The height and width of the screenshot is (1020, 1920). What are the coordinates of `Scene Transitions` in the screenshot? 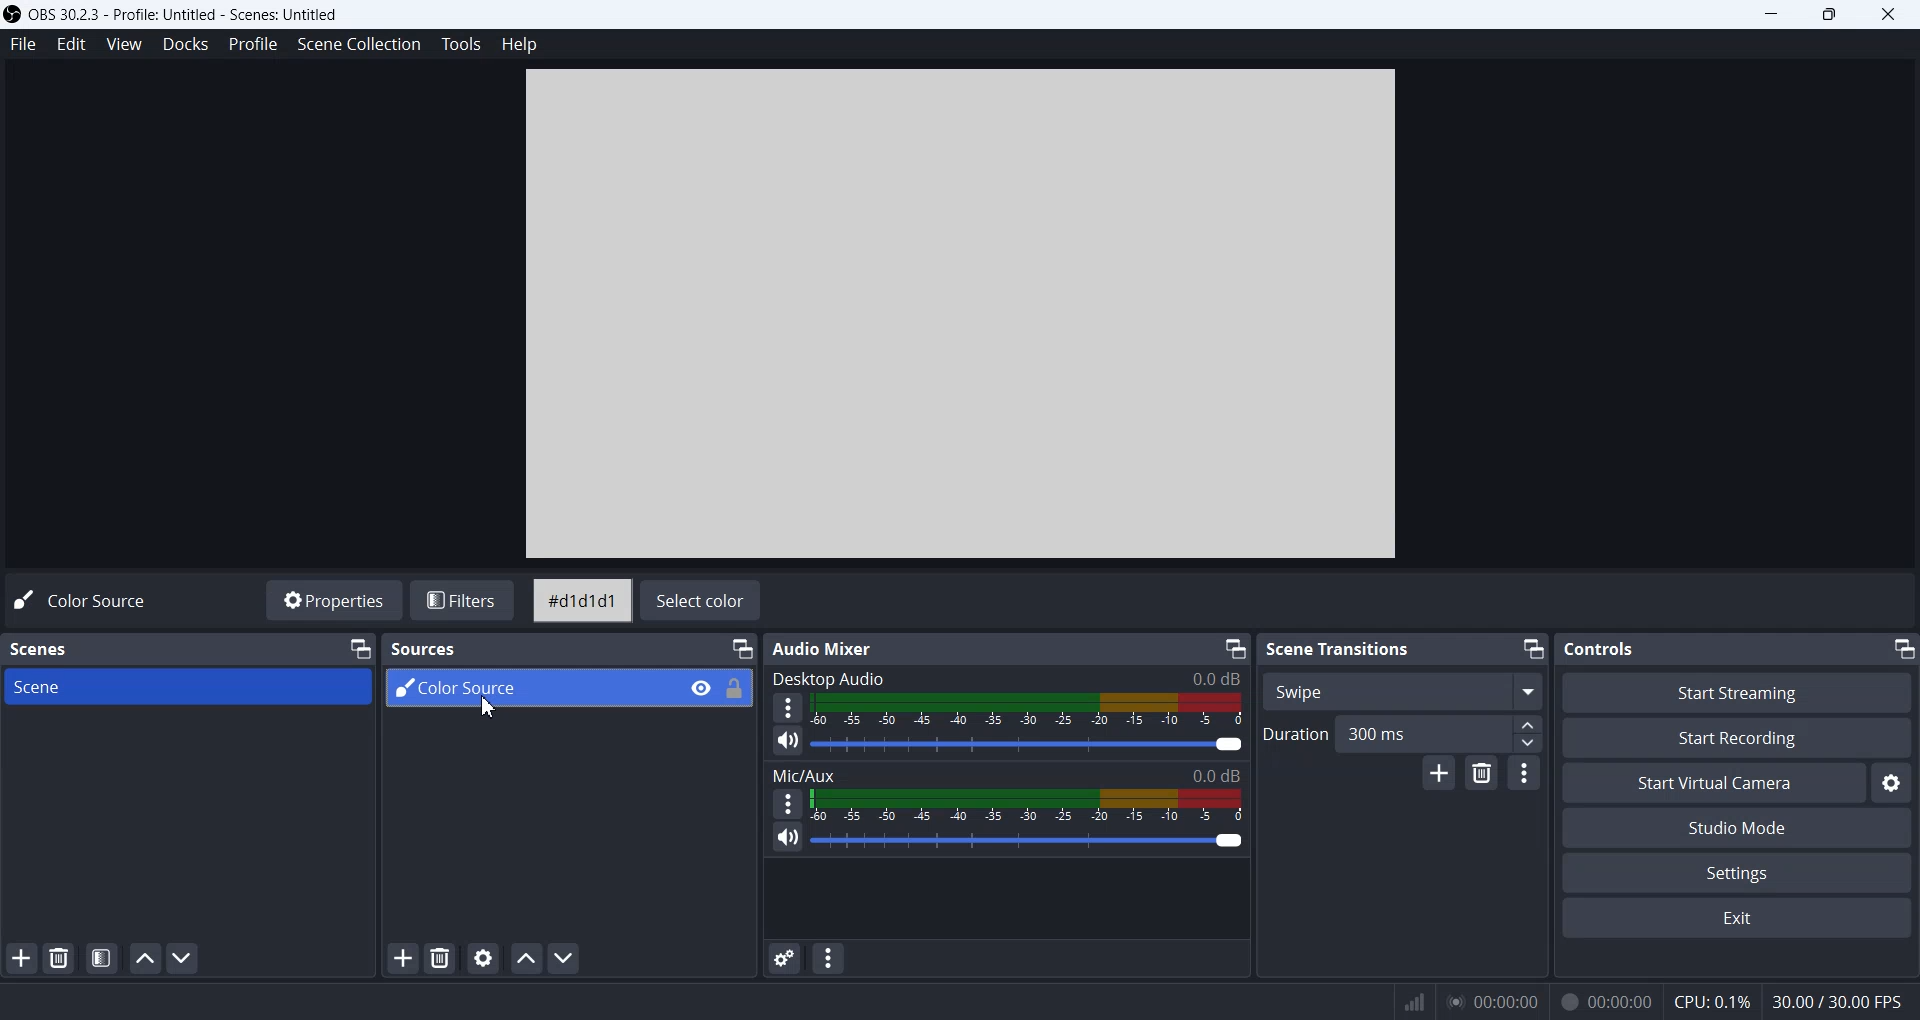 It's located at (1340, 648).